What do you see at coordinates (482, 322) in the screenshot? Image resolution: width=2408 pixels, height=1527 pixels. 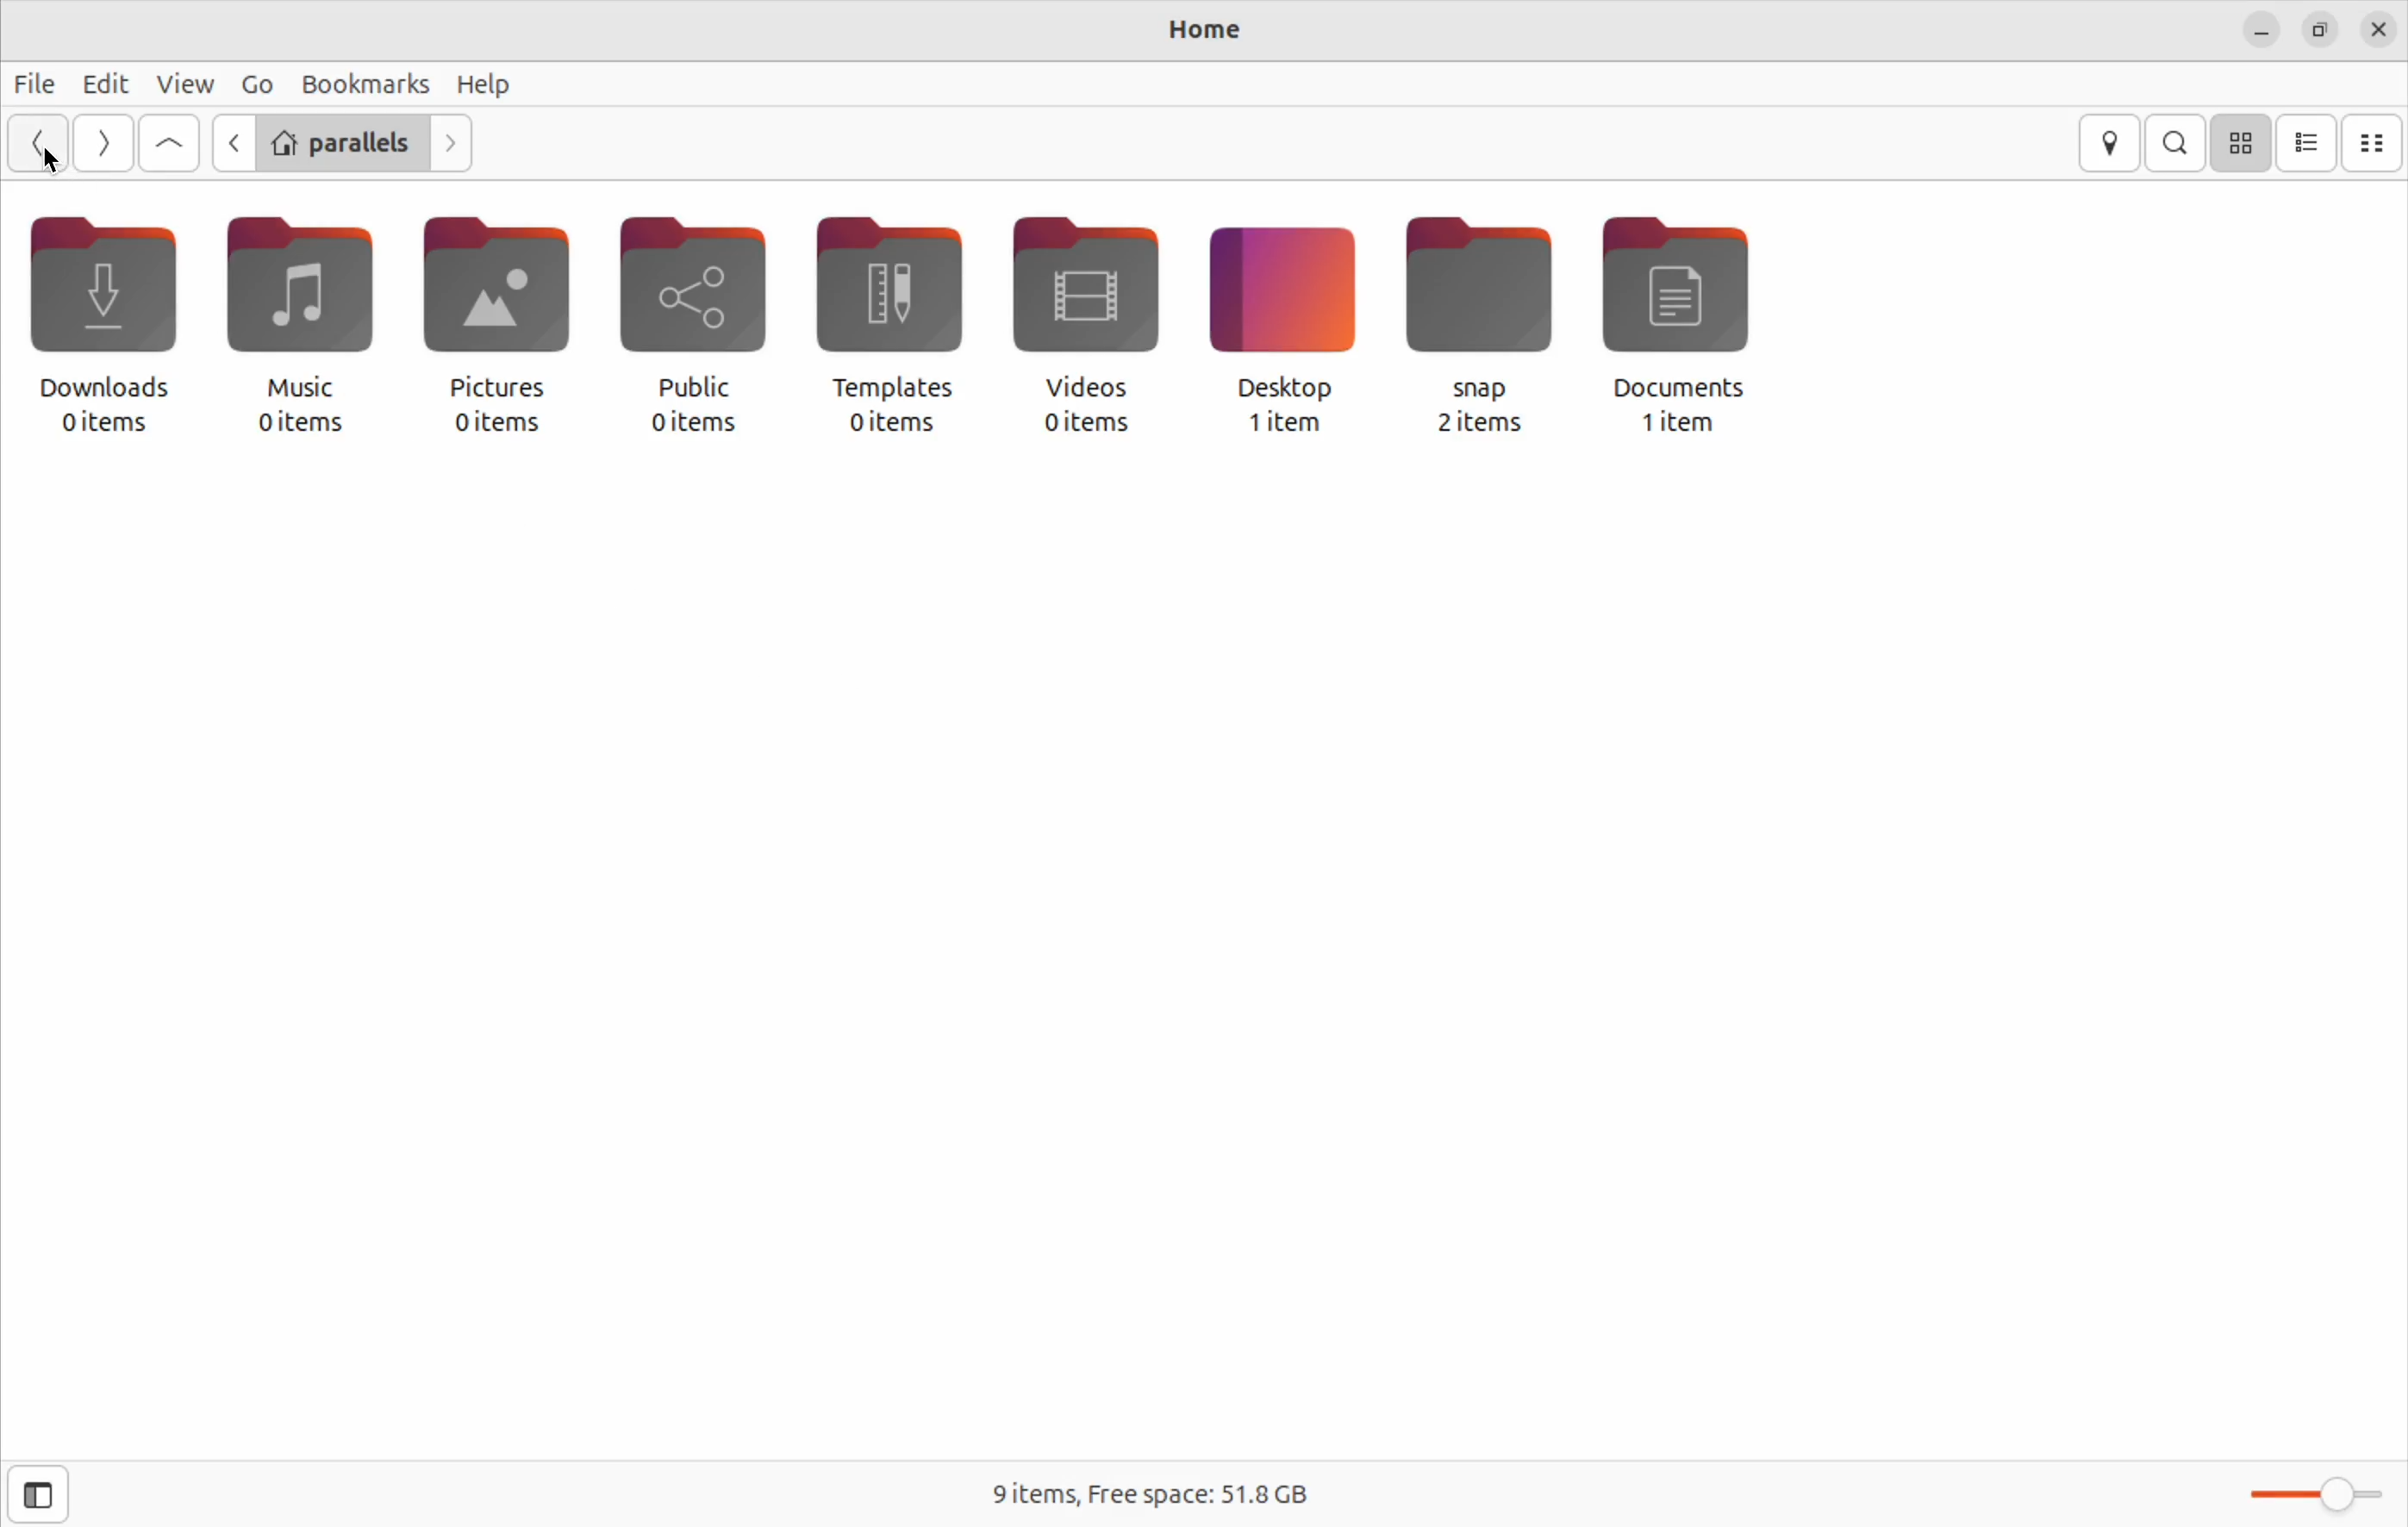 I see `pictures 0 items` at bounding box center [482, 322].